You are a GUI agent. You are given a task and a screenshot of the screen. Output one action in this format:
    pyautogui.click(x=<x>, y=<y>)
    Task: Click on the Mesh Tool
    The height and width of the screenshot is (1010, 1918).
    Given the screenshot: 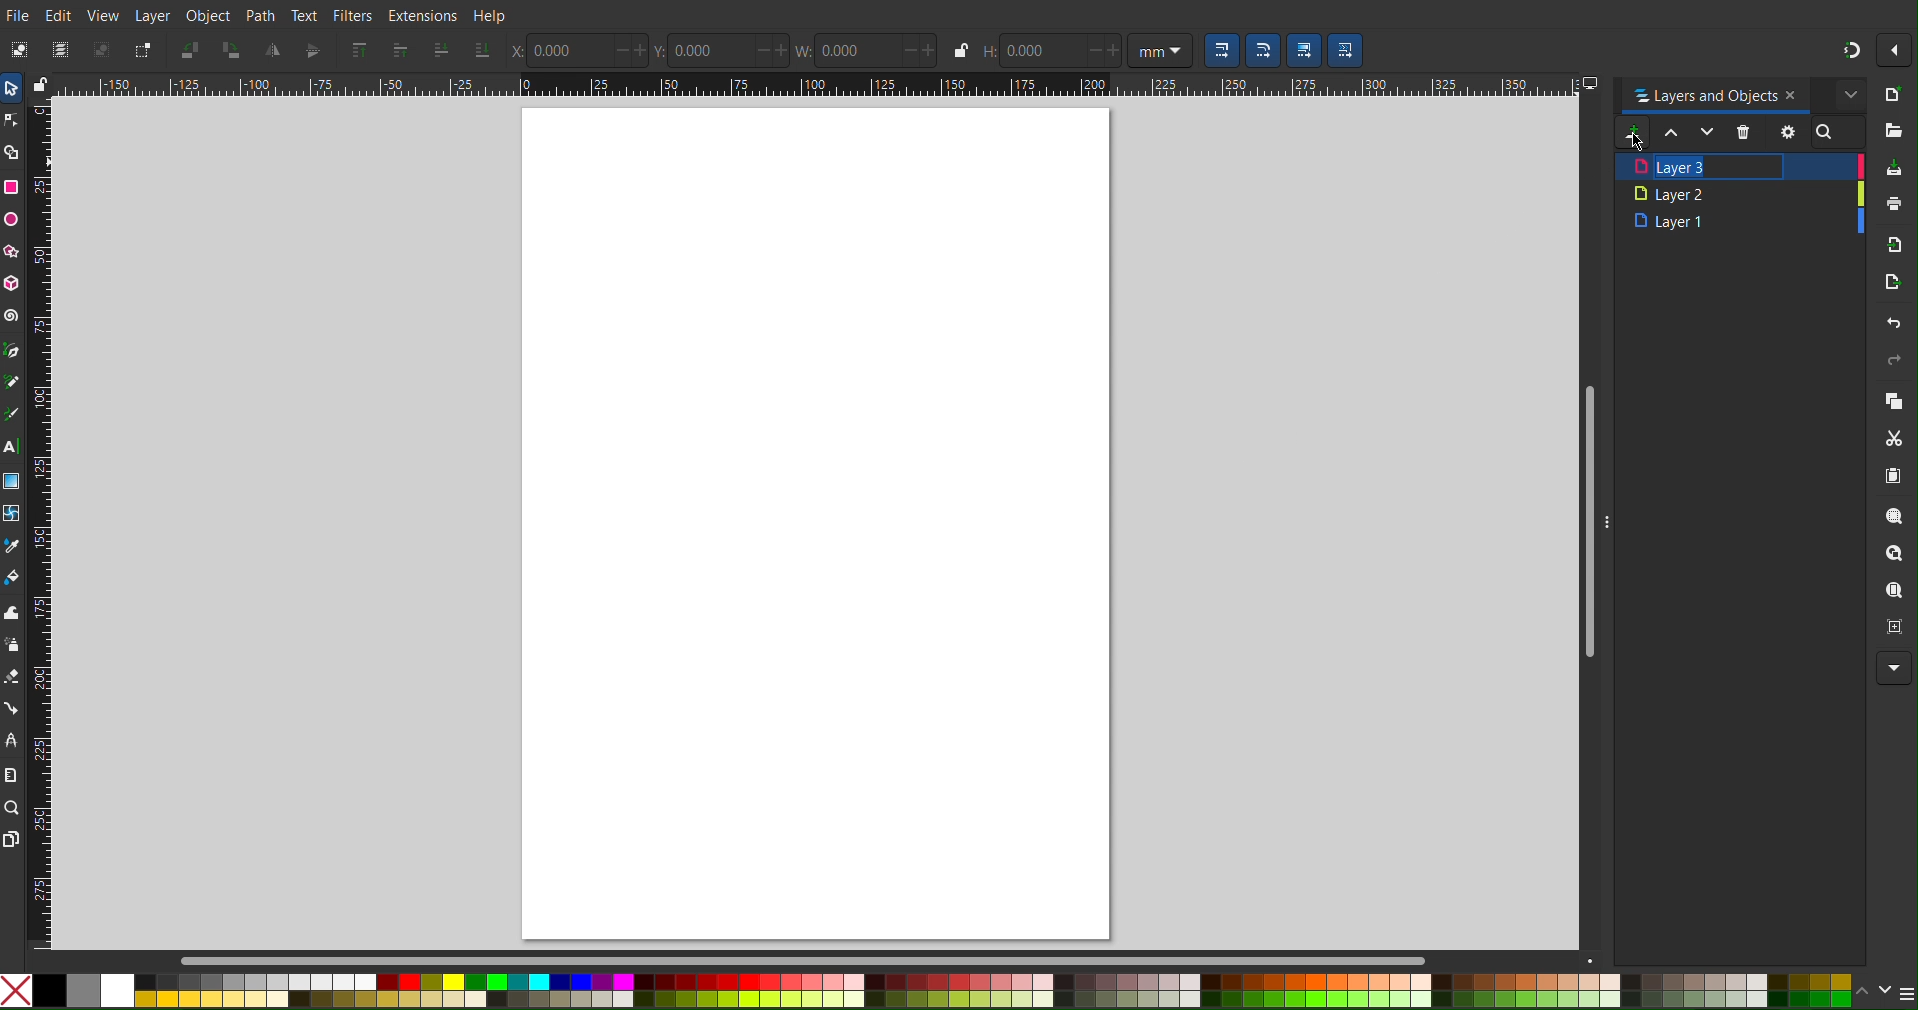 What is the action you would take?
    pyautogui.click(x=14, y=510)
    